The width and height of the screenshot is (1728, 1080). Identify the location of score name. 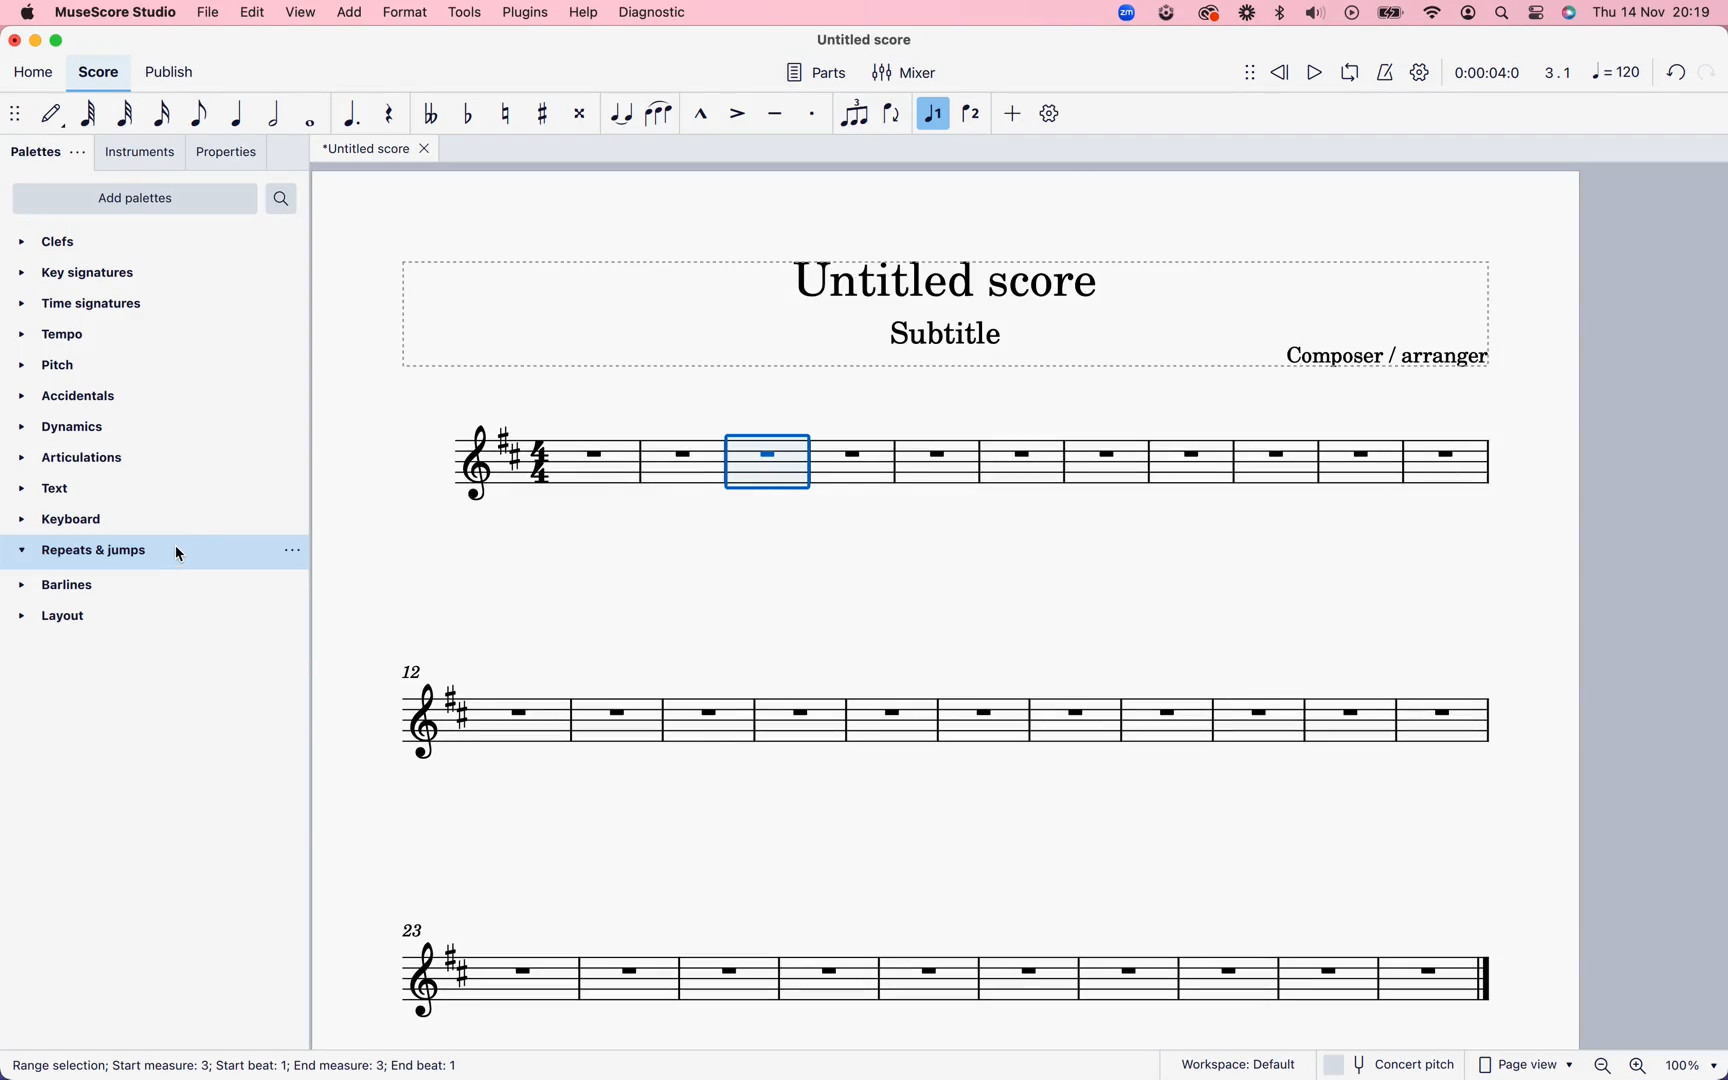
(375, 149).